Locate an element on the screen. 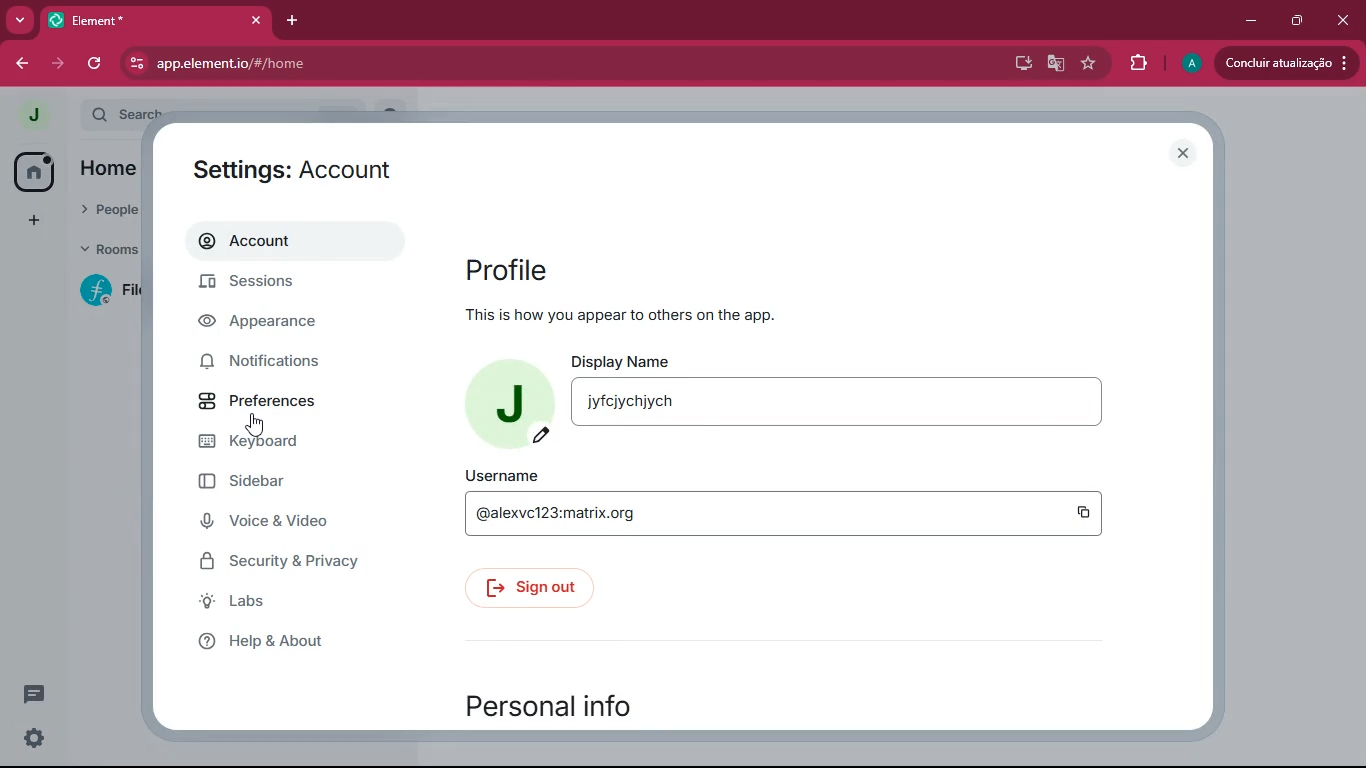  more is located at coordinates (20, 19).